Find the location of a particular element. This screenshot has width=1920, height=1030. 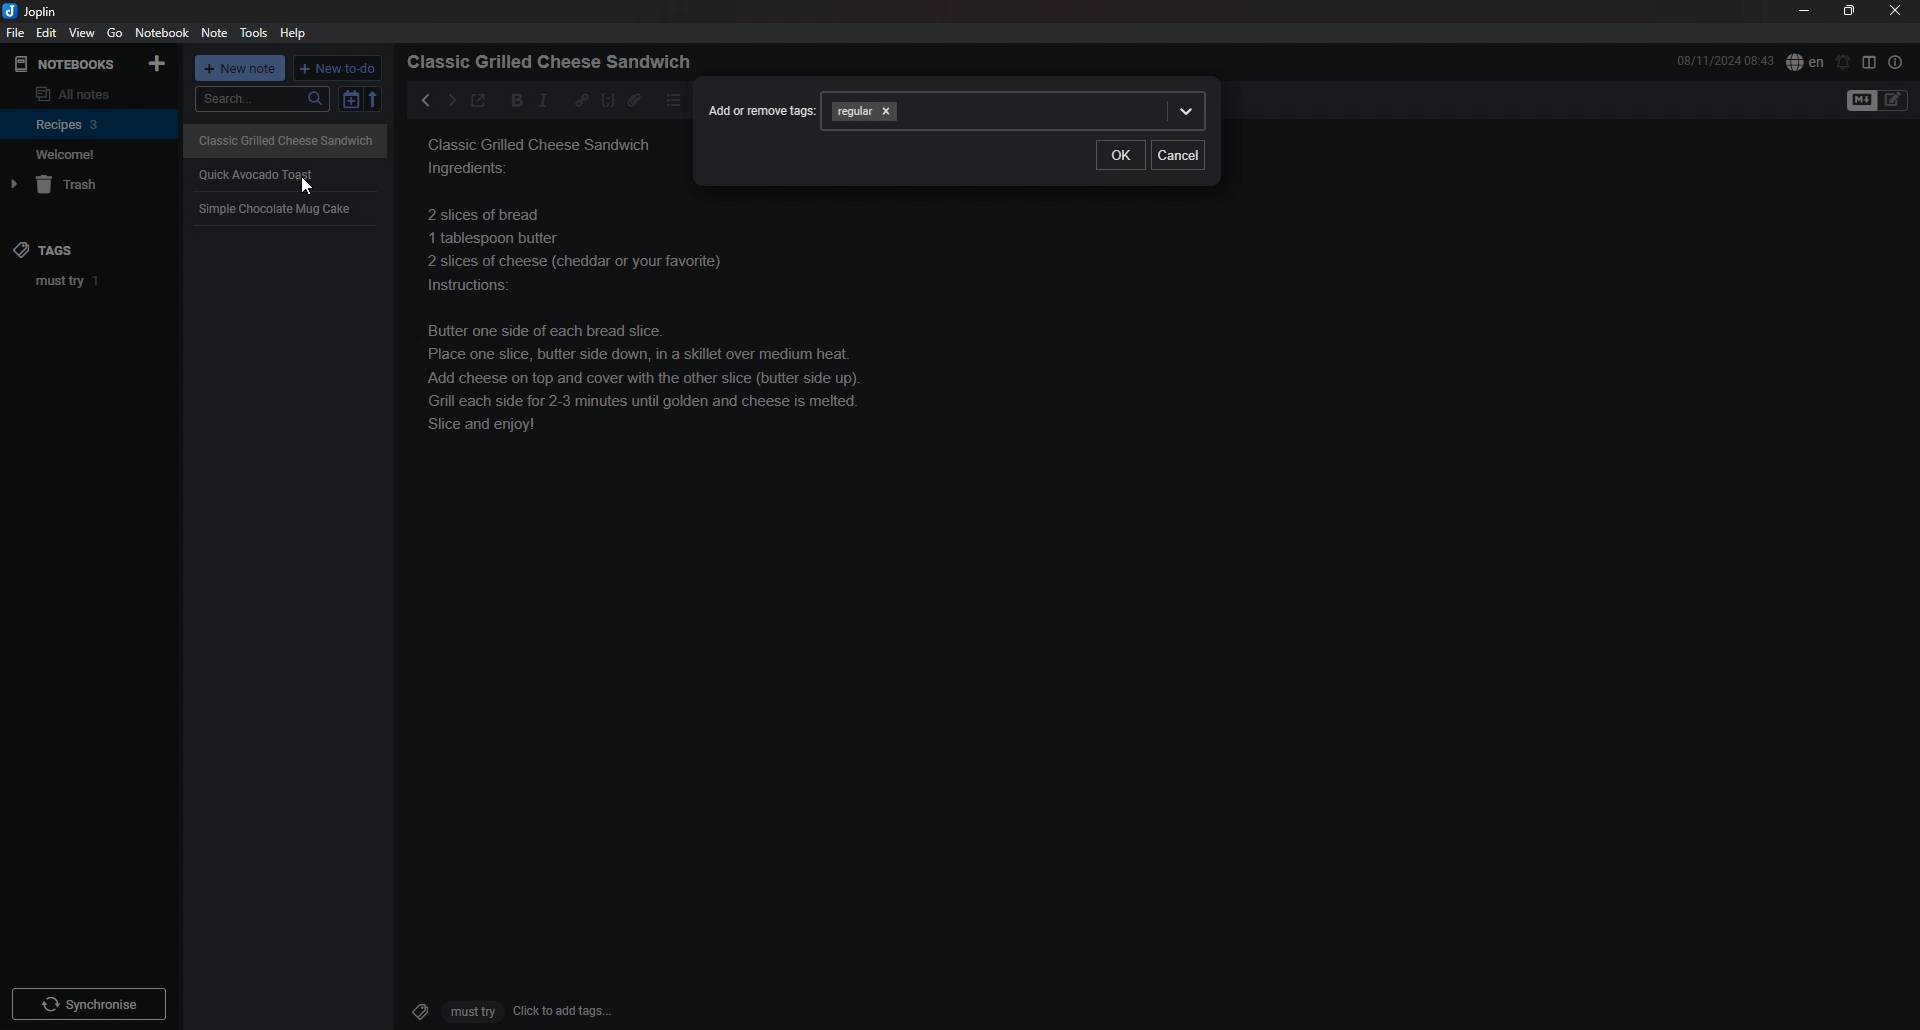

tags is located at coordinates (61, 249).